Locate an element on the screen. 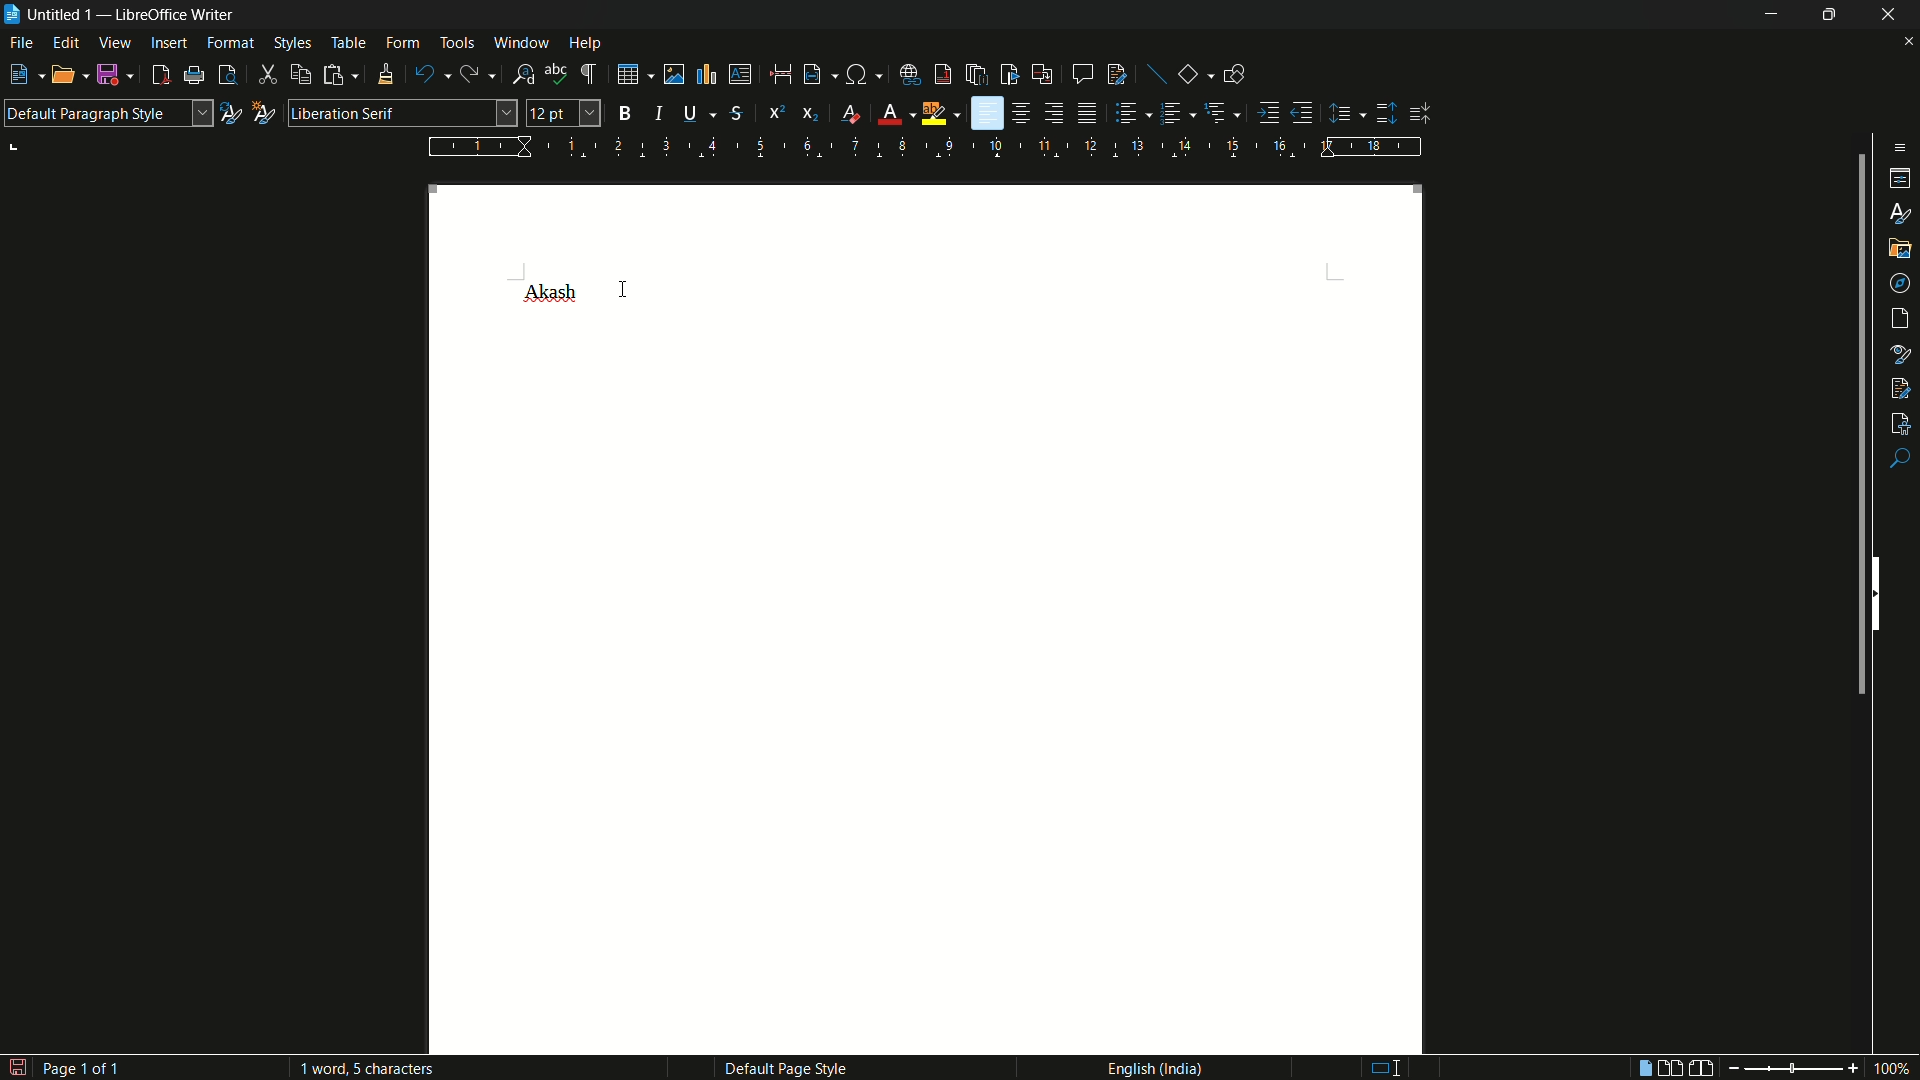 The width and height of the screenshot is (1920, 1080). character highlighting color is located at coordinates (934, 114).